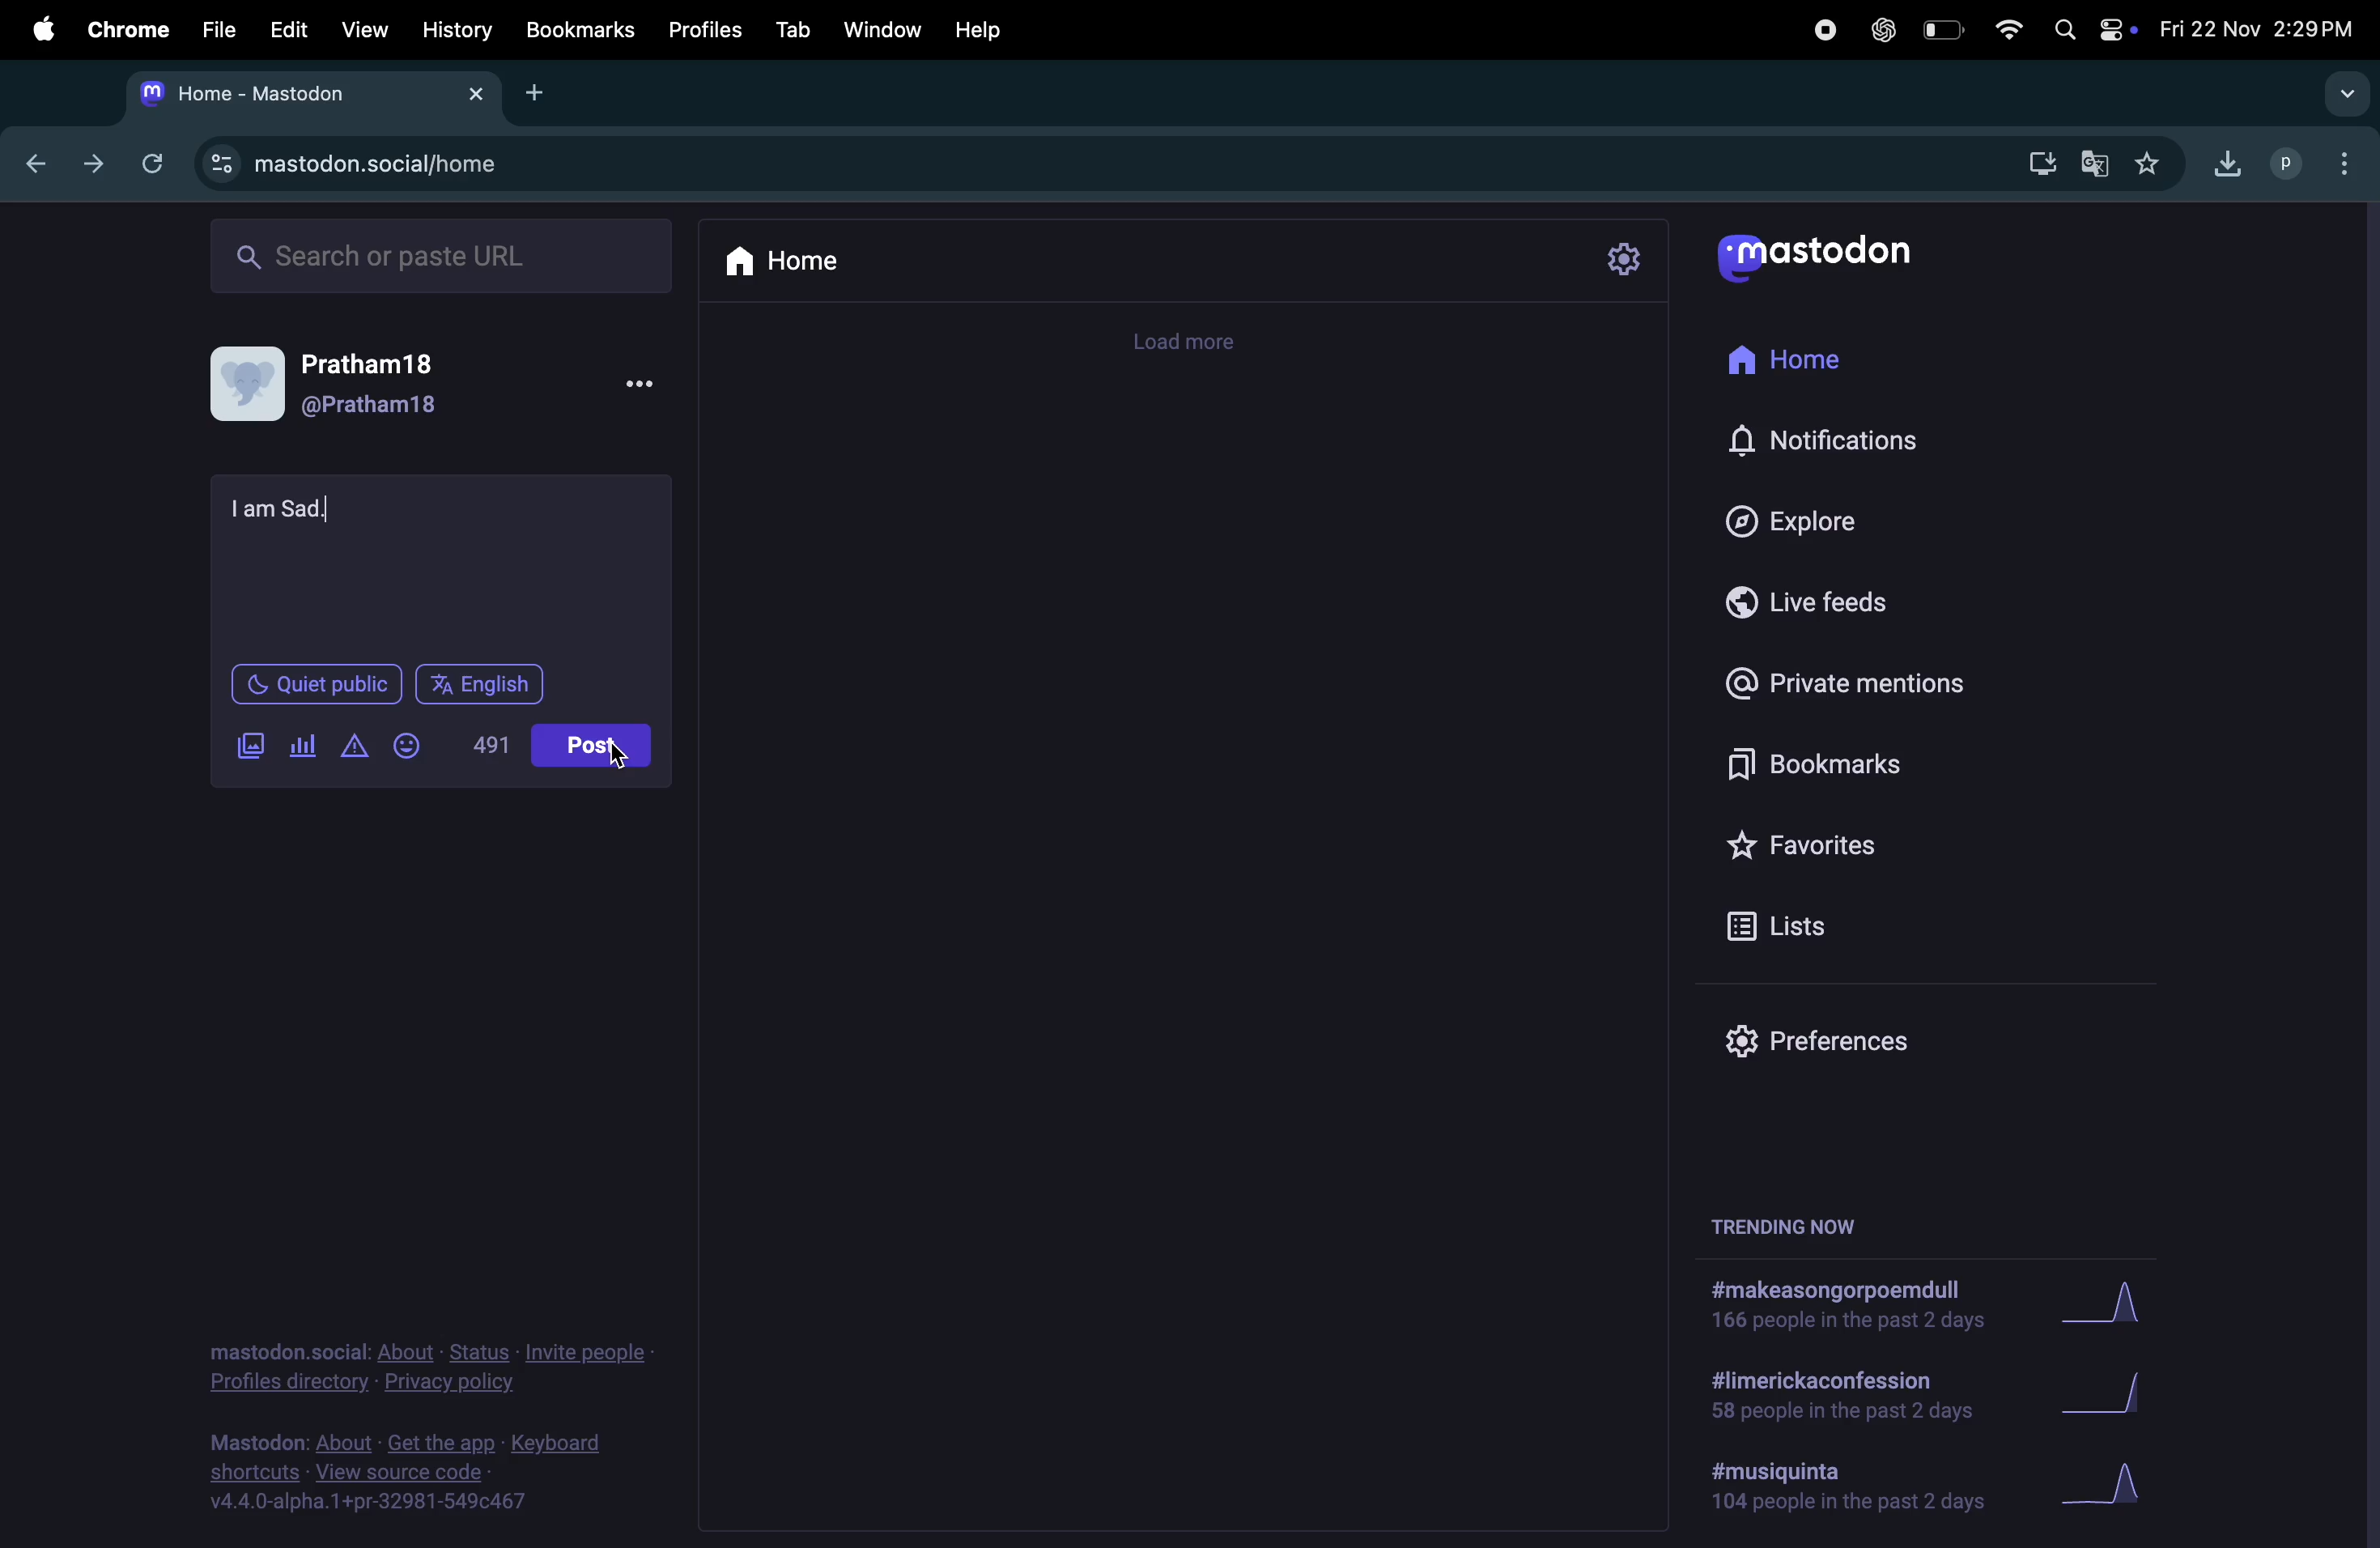 The height and width of the screenshot is (1548, 2380). What do you see at coordinates (121, 28) in the screenshot?
I see `chrome` at bounding box center [121, 28].